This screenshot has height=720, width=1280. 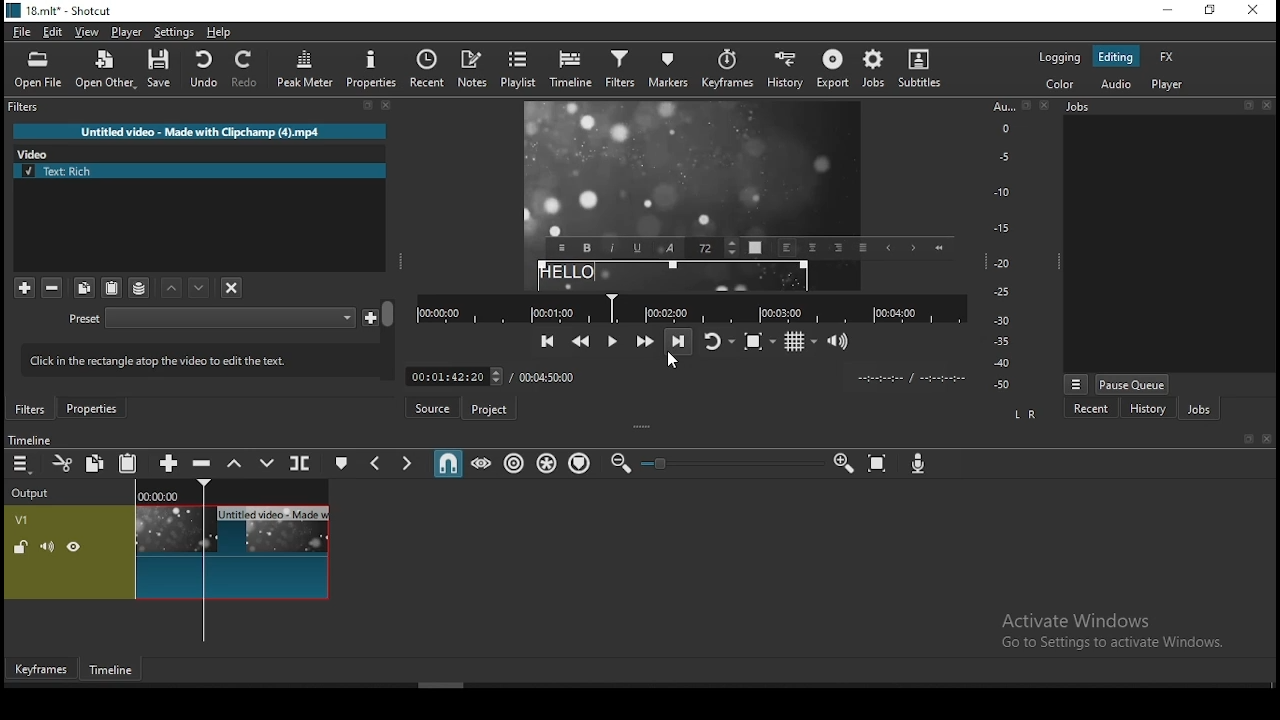 I want to click on copy, so click(x=85, y=288).